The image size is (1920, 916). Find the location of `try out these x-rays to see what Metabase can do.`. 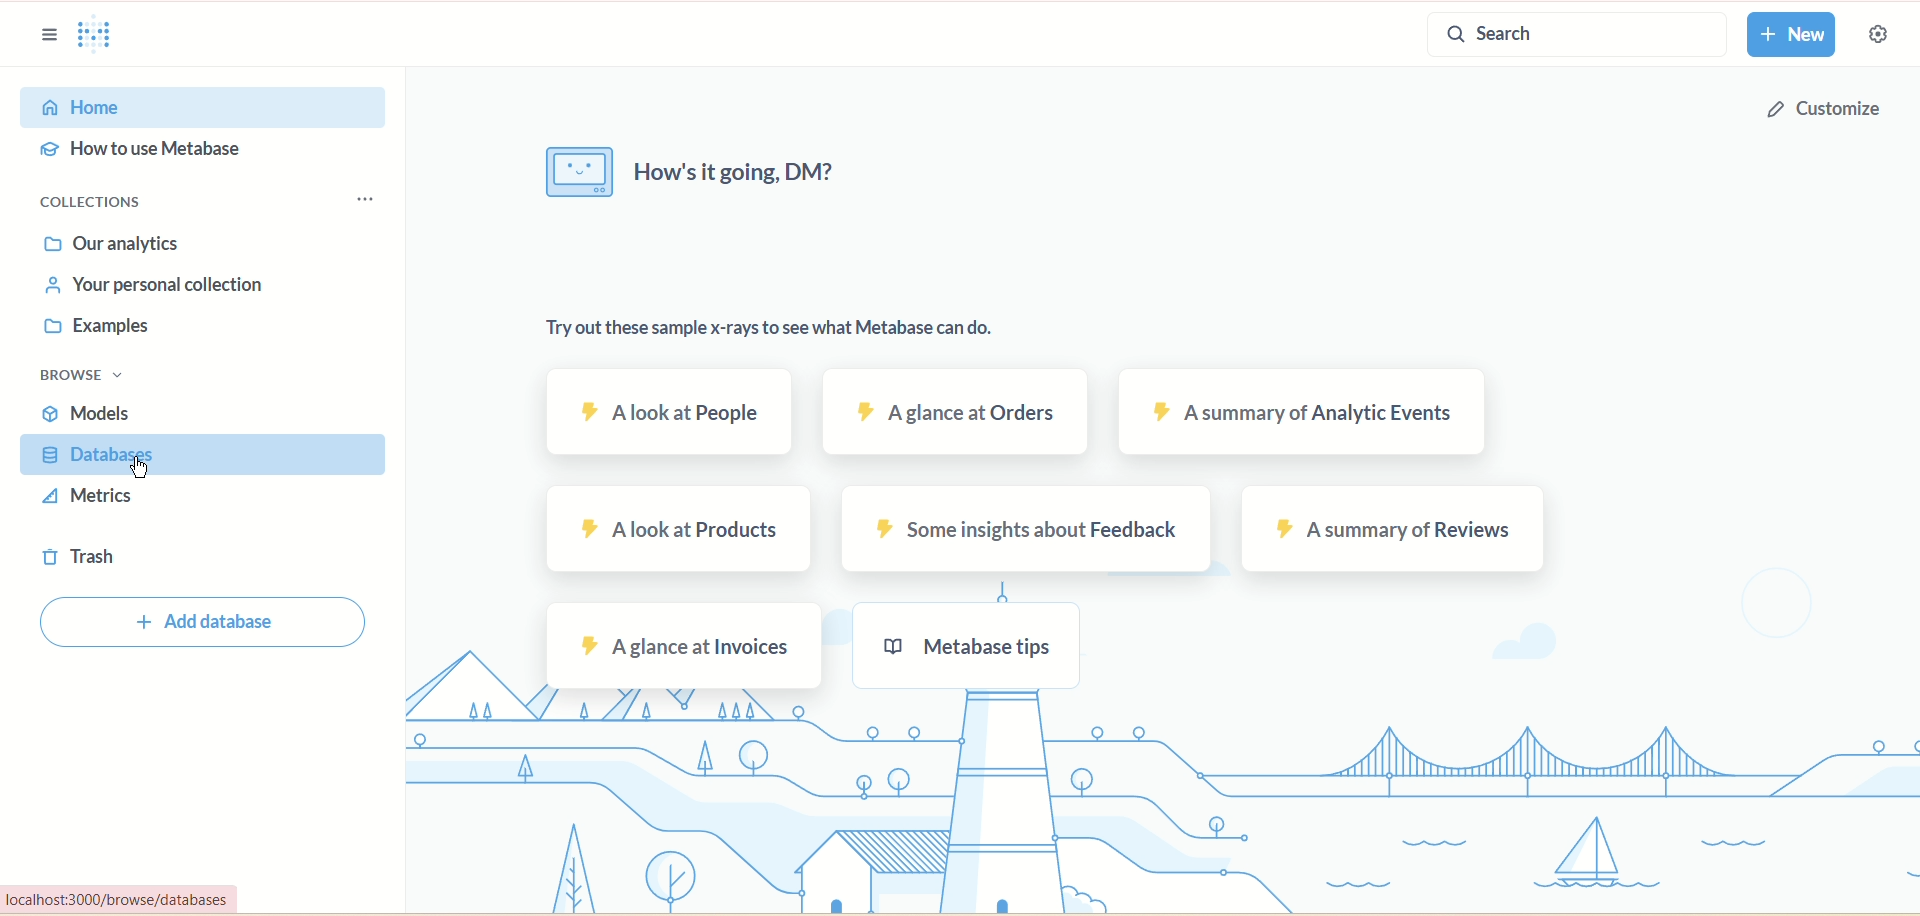

try out these x-rays to see what Metabase can do. is located at coordinates (769, 328).